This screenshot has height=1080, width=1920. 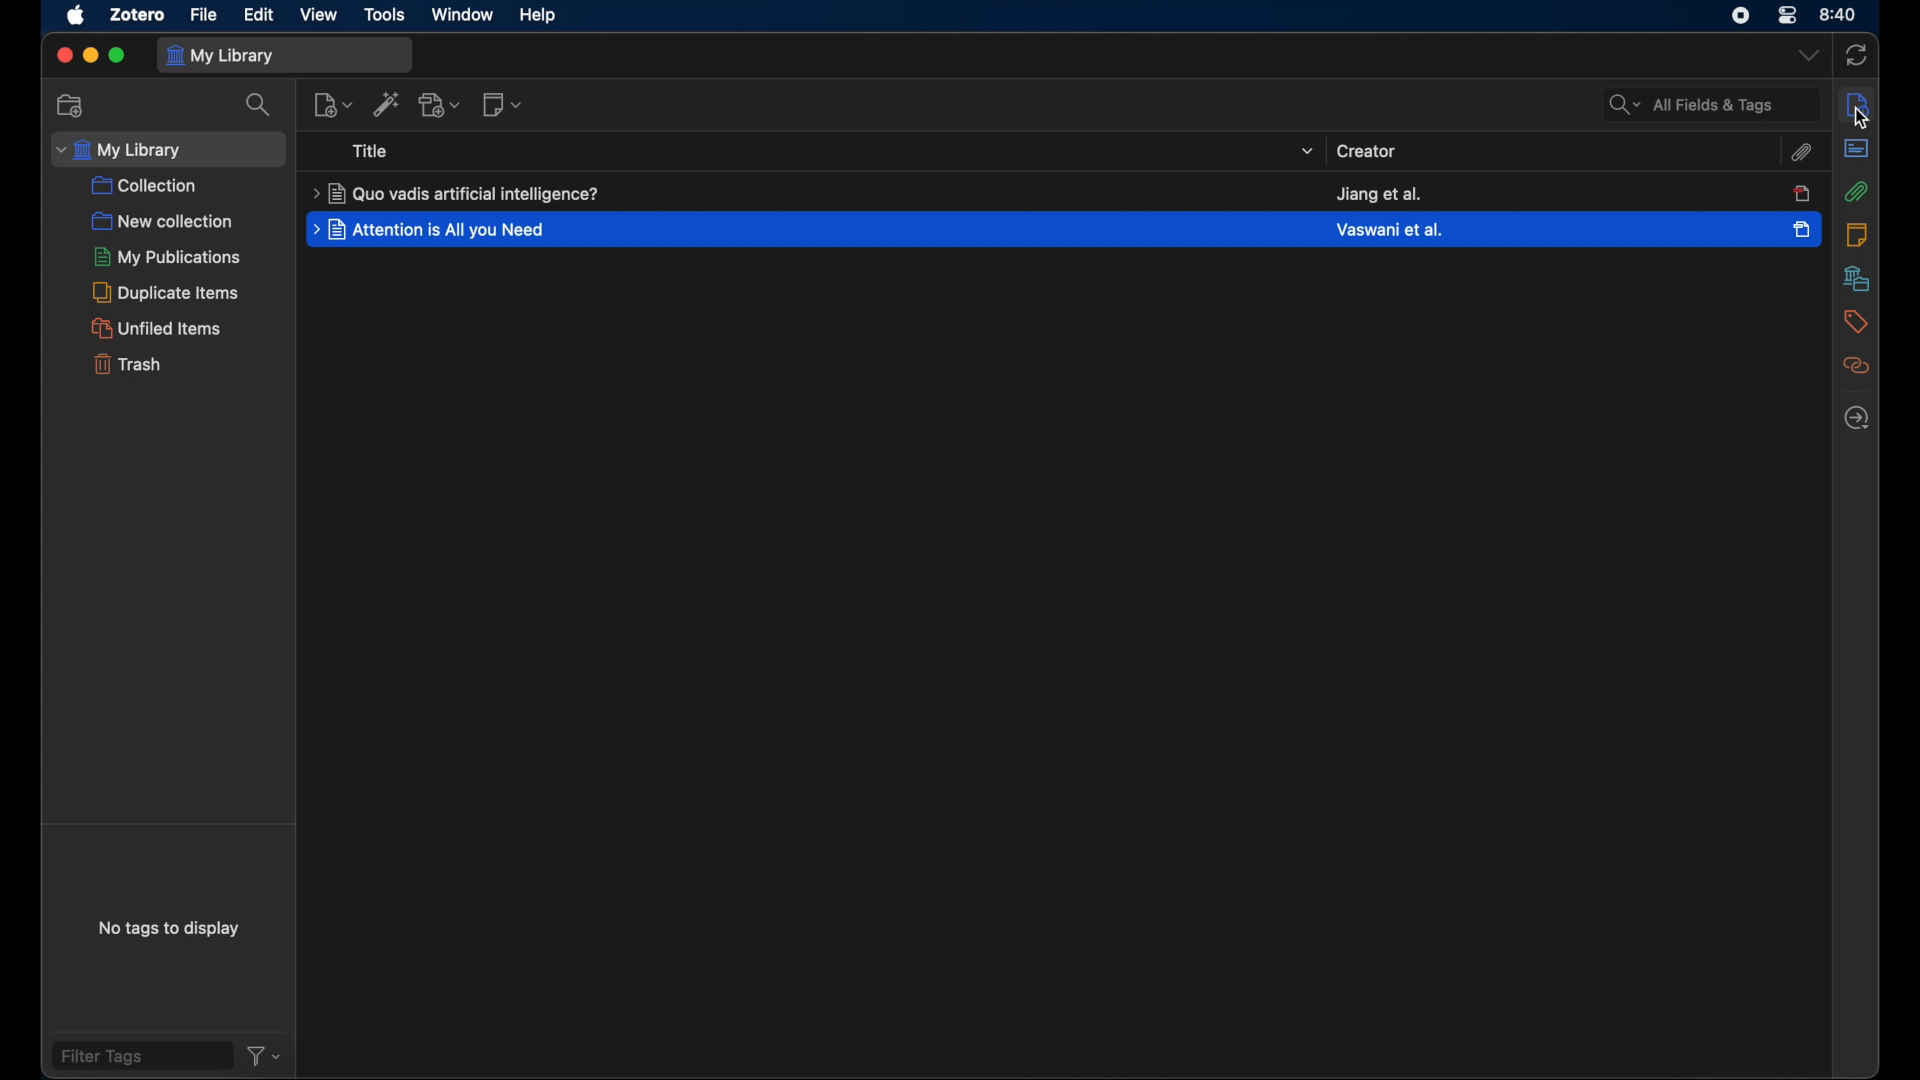 I want to click on new notes, so click(x=503, y=105).